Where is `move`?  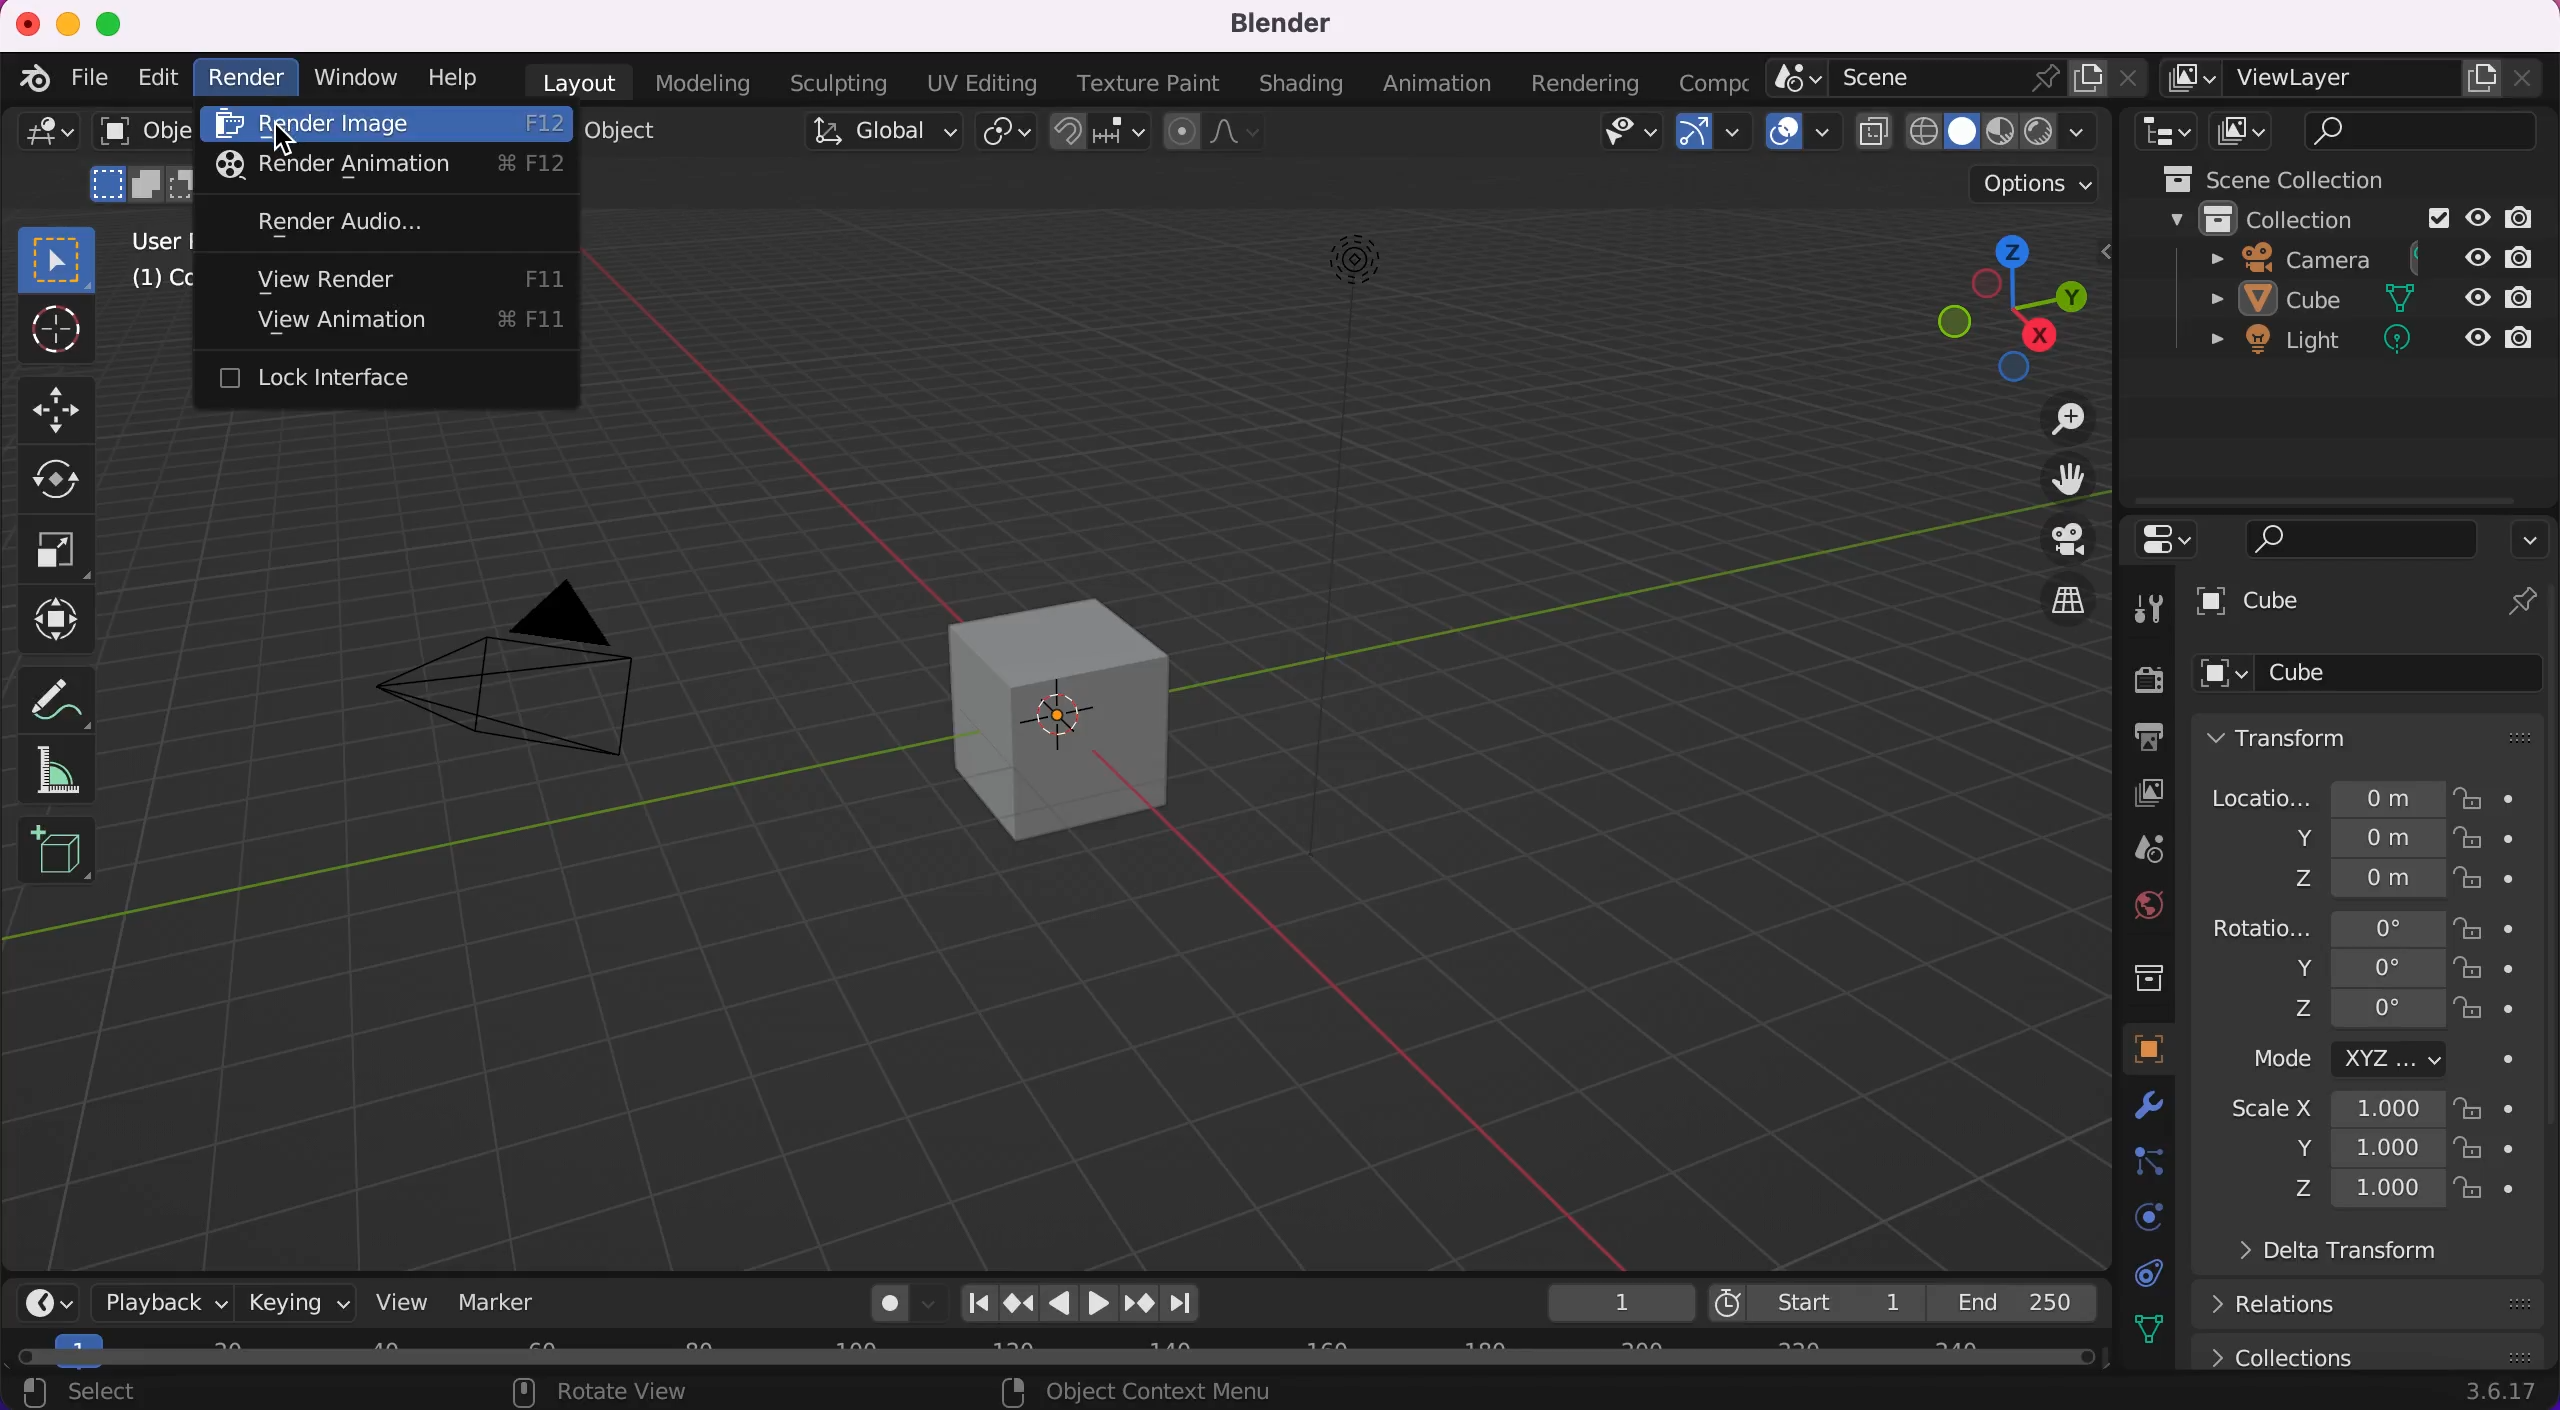 move is located at coordinates (67, 408).